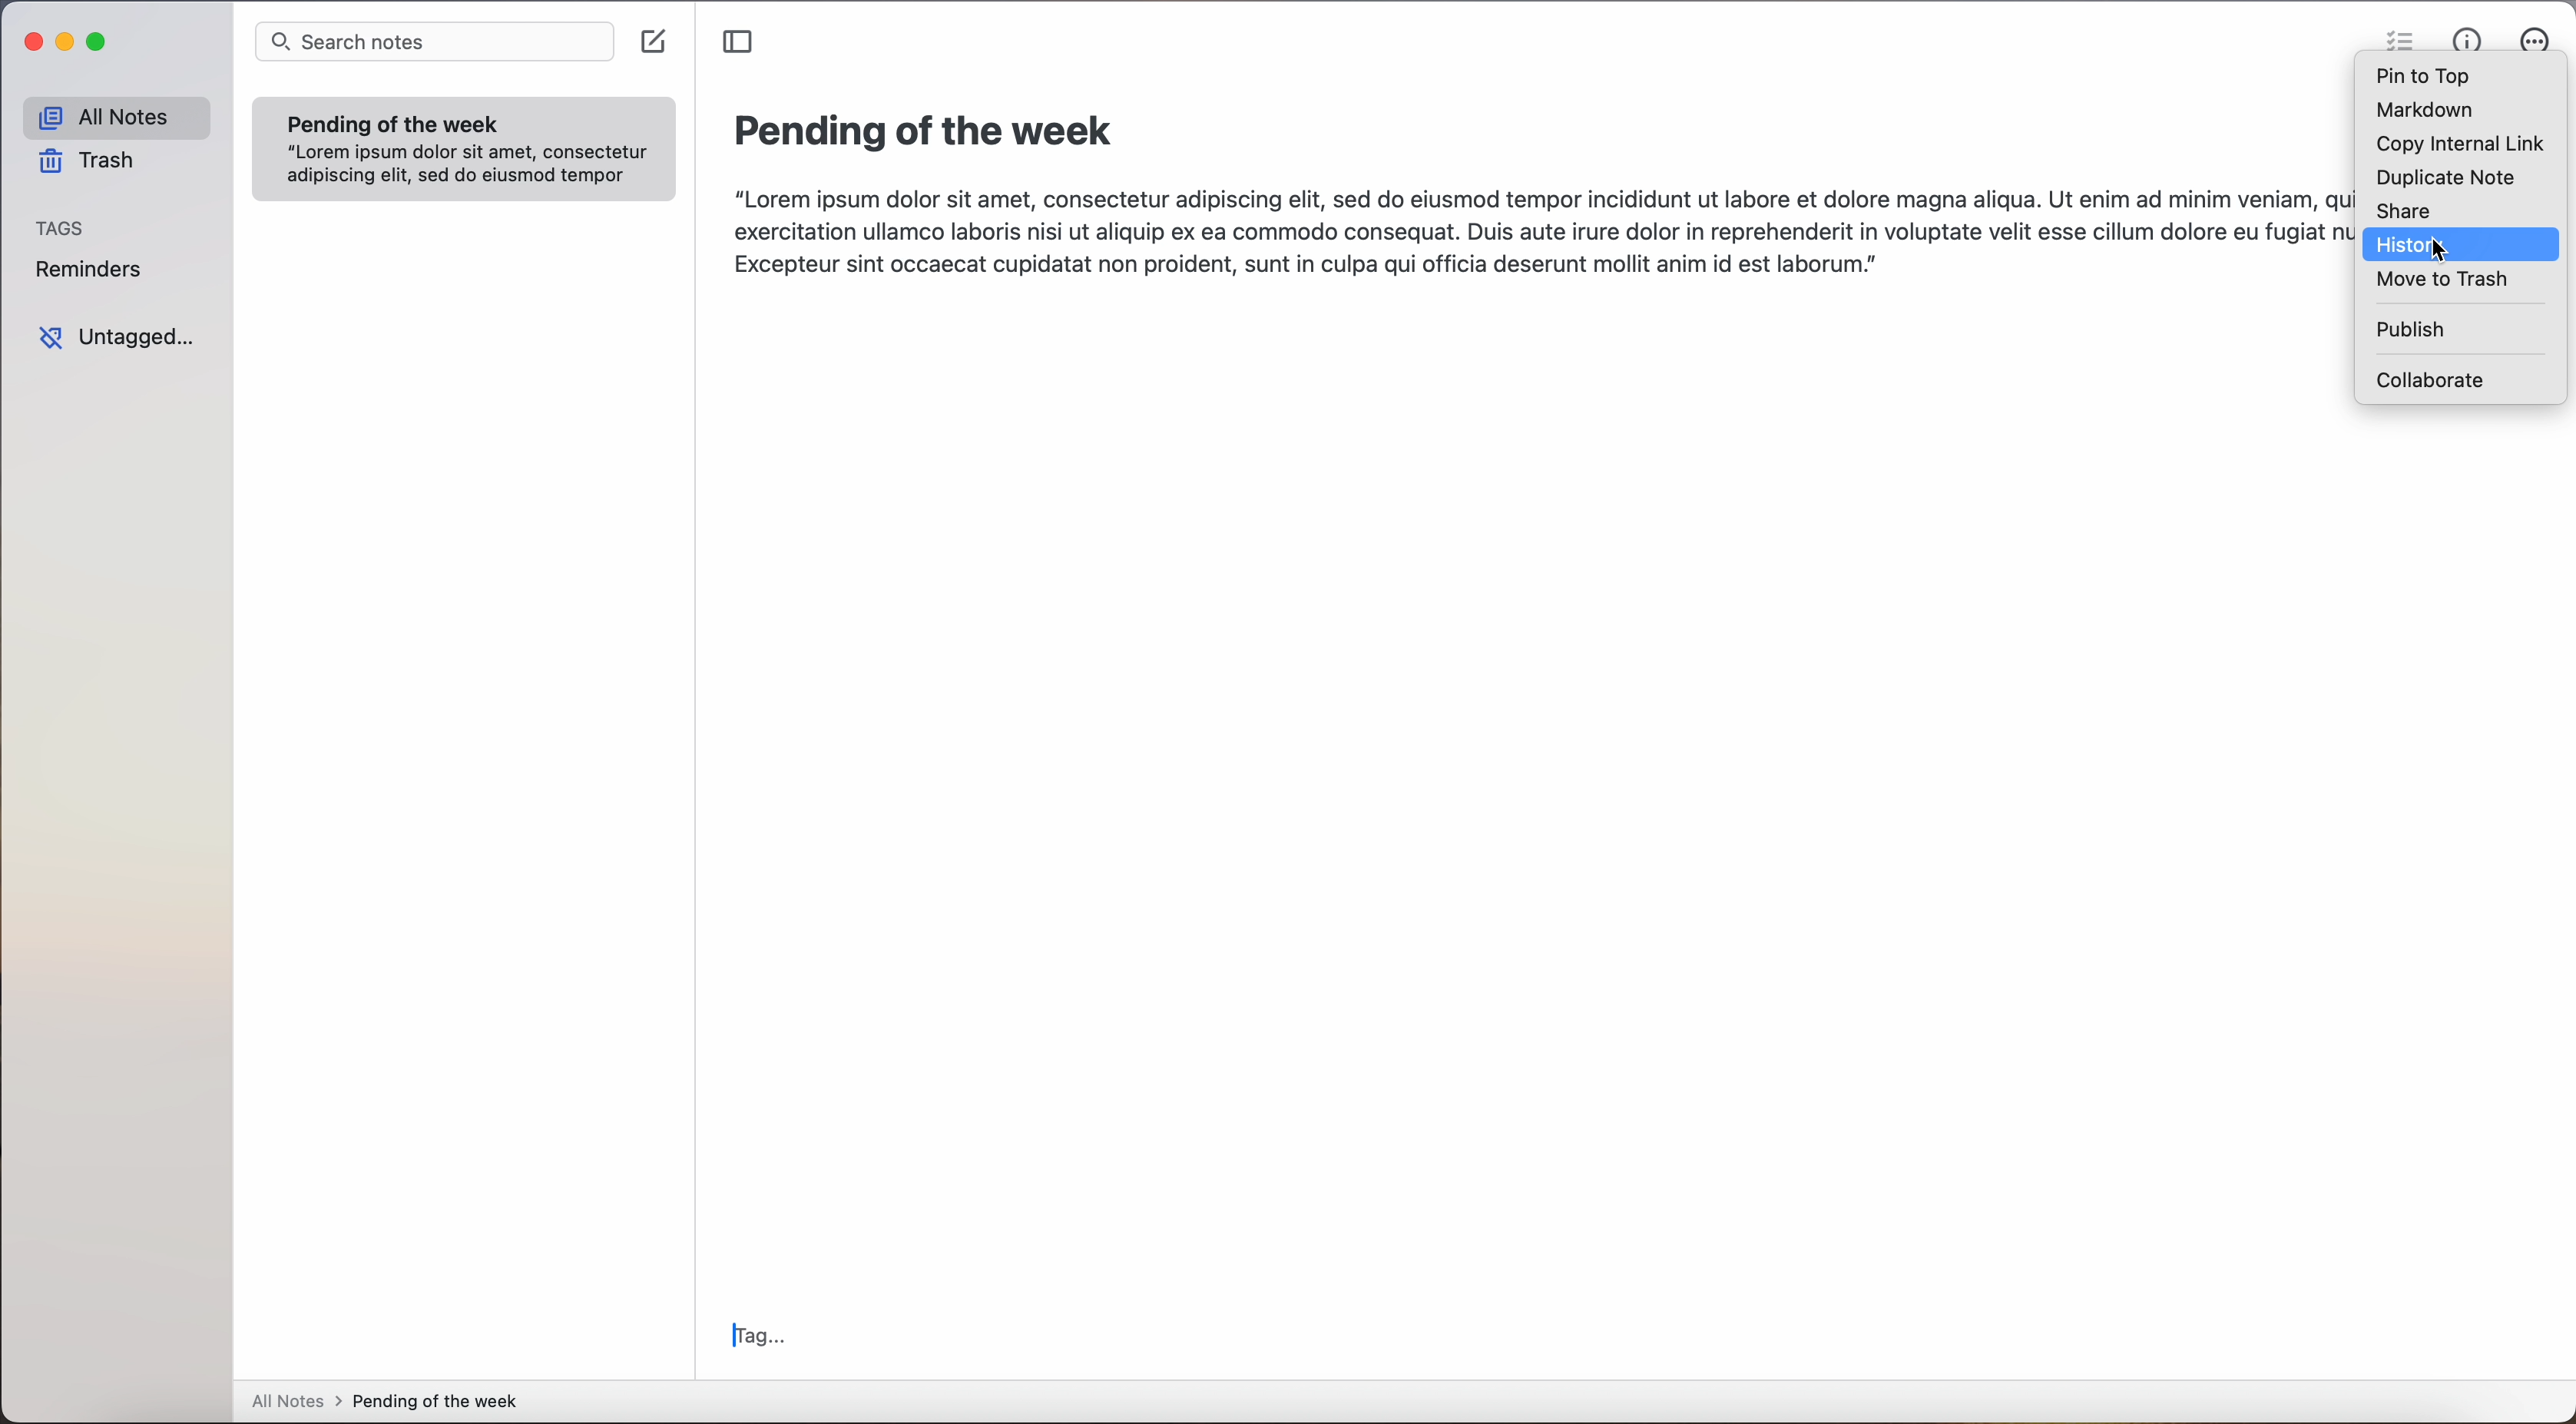 The width and height of the screenshot is (2576, 1424). Describe the element at coordinates (30, 41) in the screenshot. I see `close Simplenote` at that location.